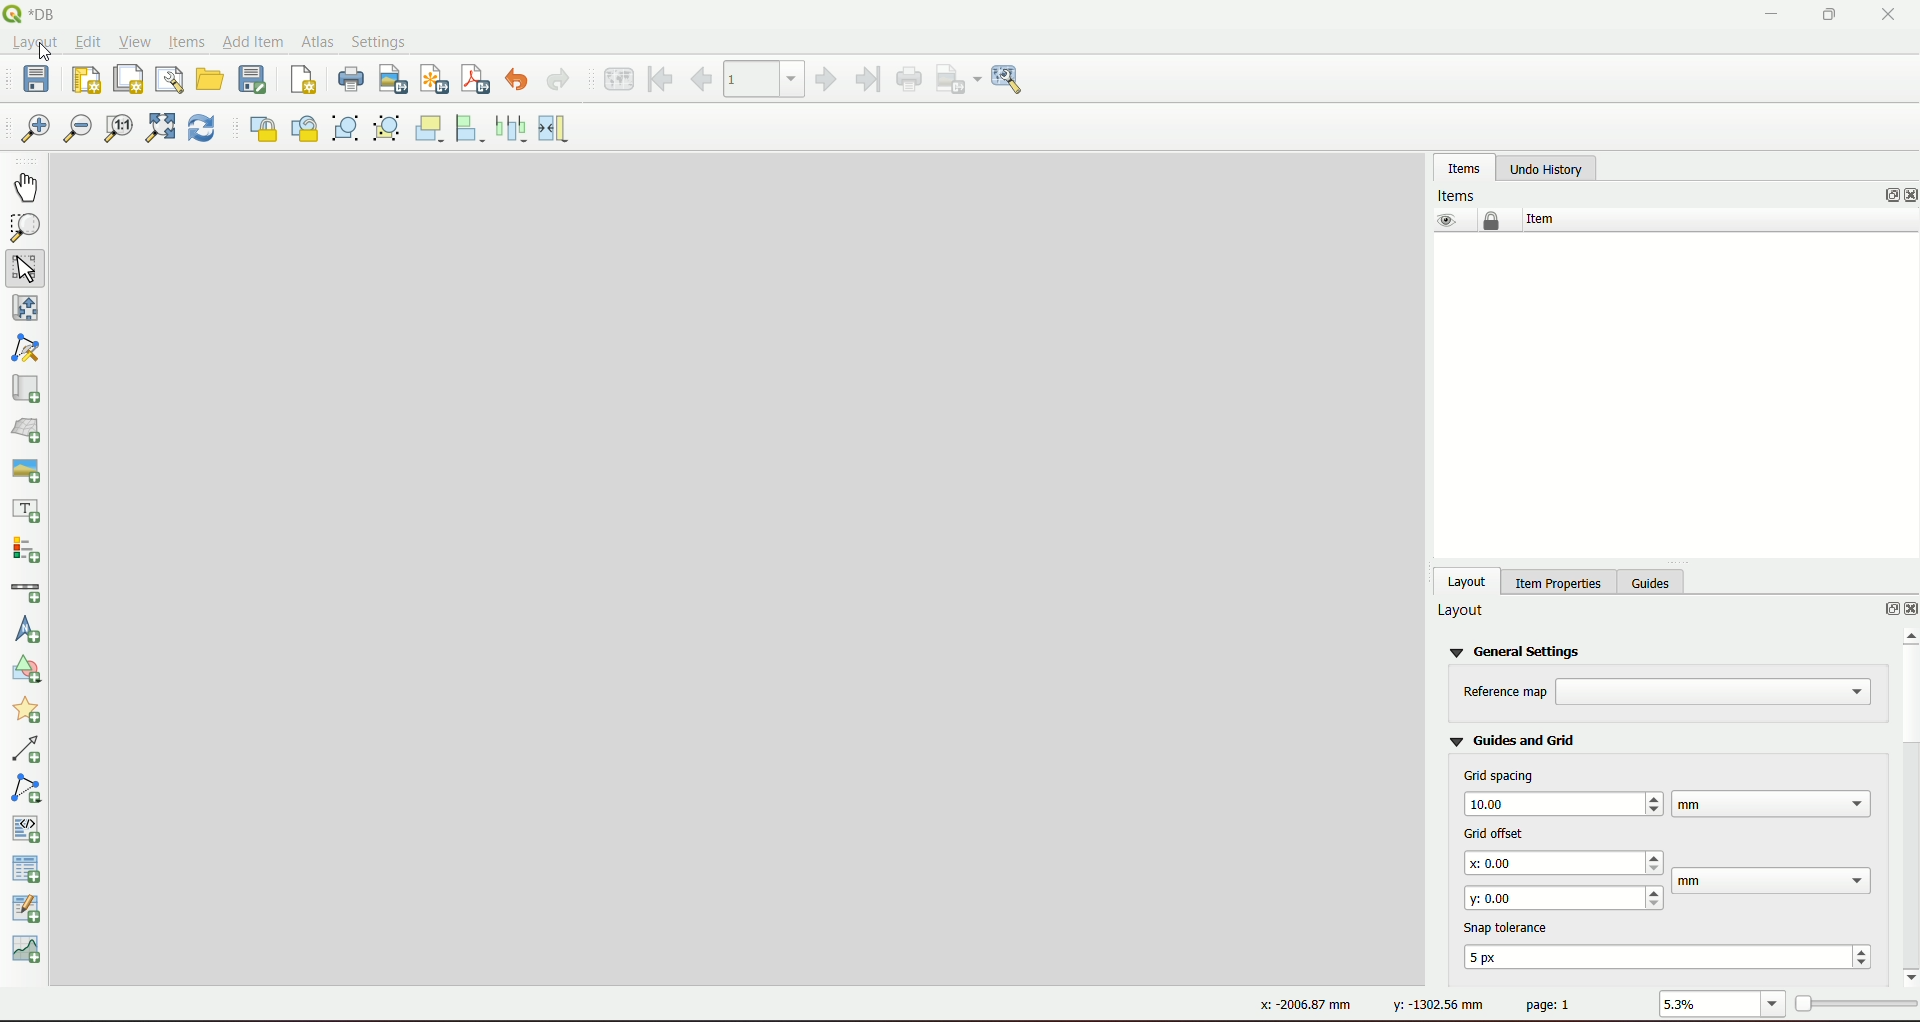  I want to click on add pages, so click(302, 82).